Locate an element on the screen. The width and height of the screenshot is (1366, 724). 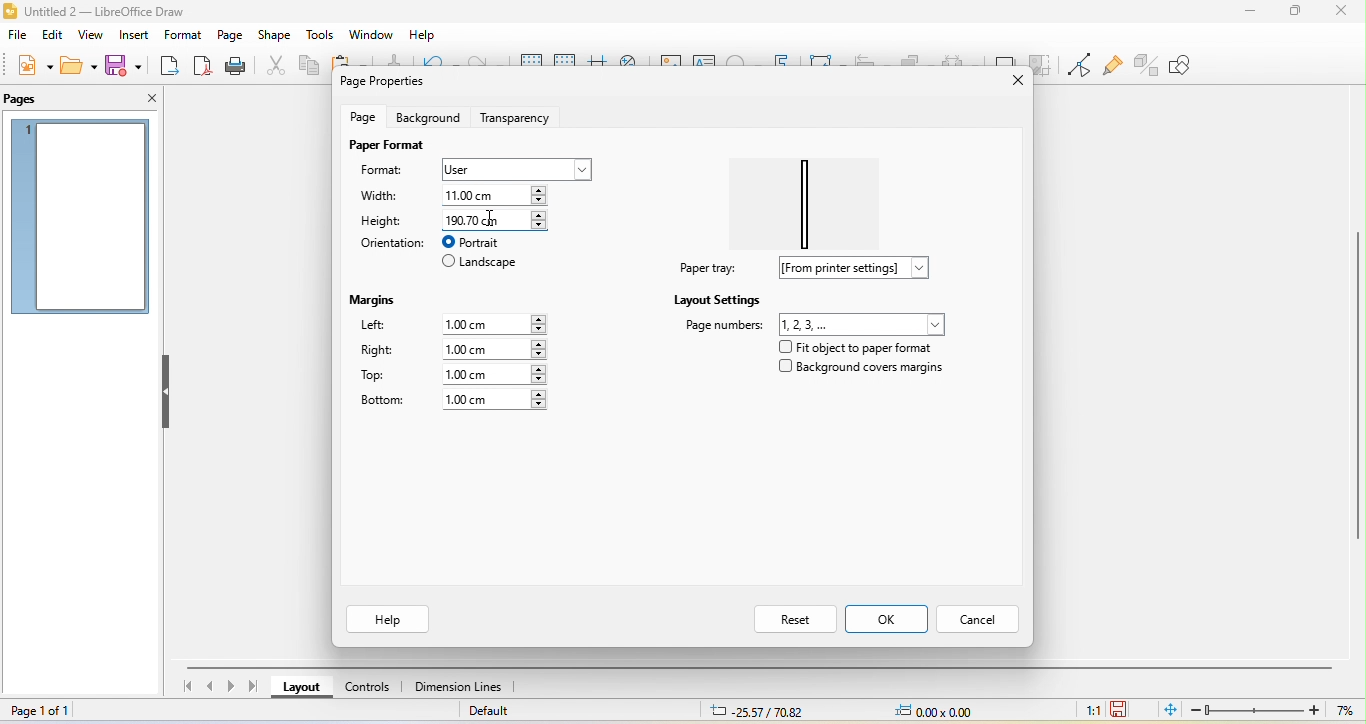
export is located at coordinates (170, 67).